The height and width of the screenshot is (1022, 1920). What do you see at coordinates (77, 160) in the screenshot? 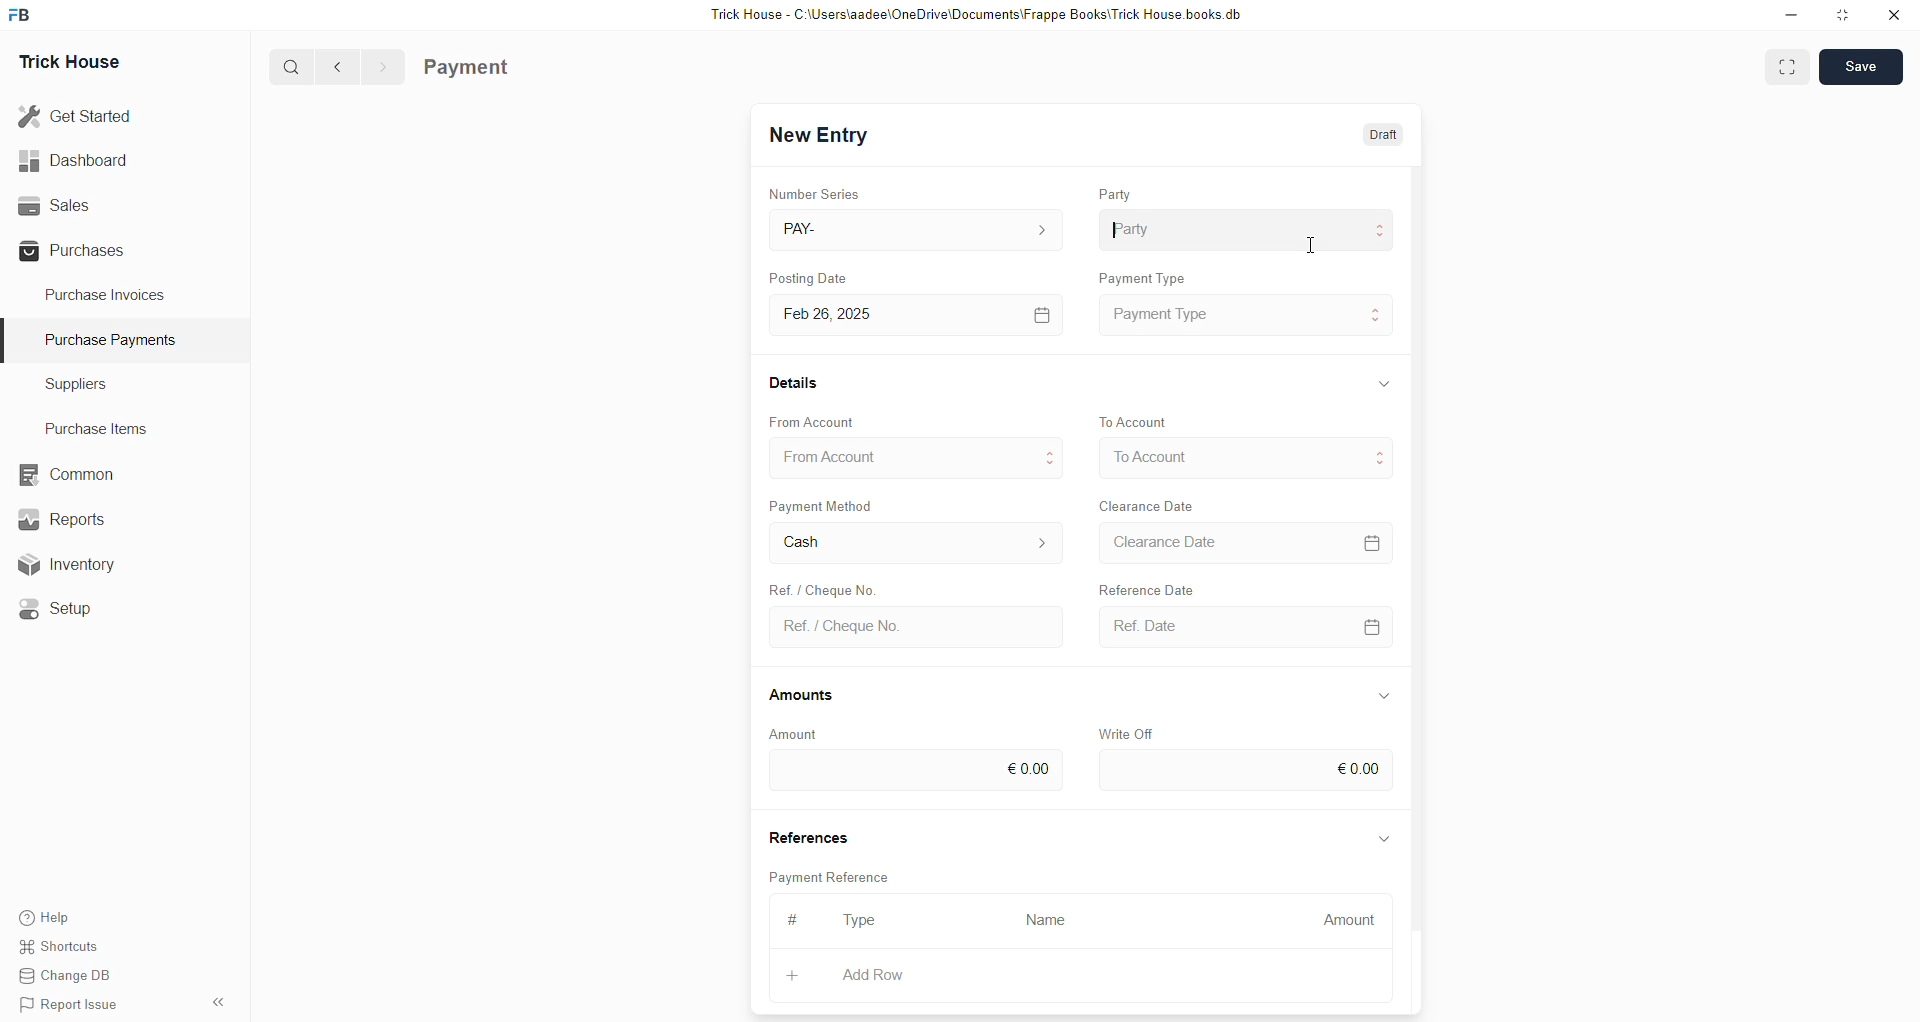
I see `Dashboard` at bounding box center [77, 160].